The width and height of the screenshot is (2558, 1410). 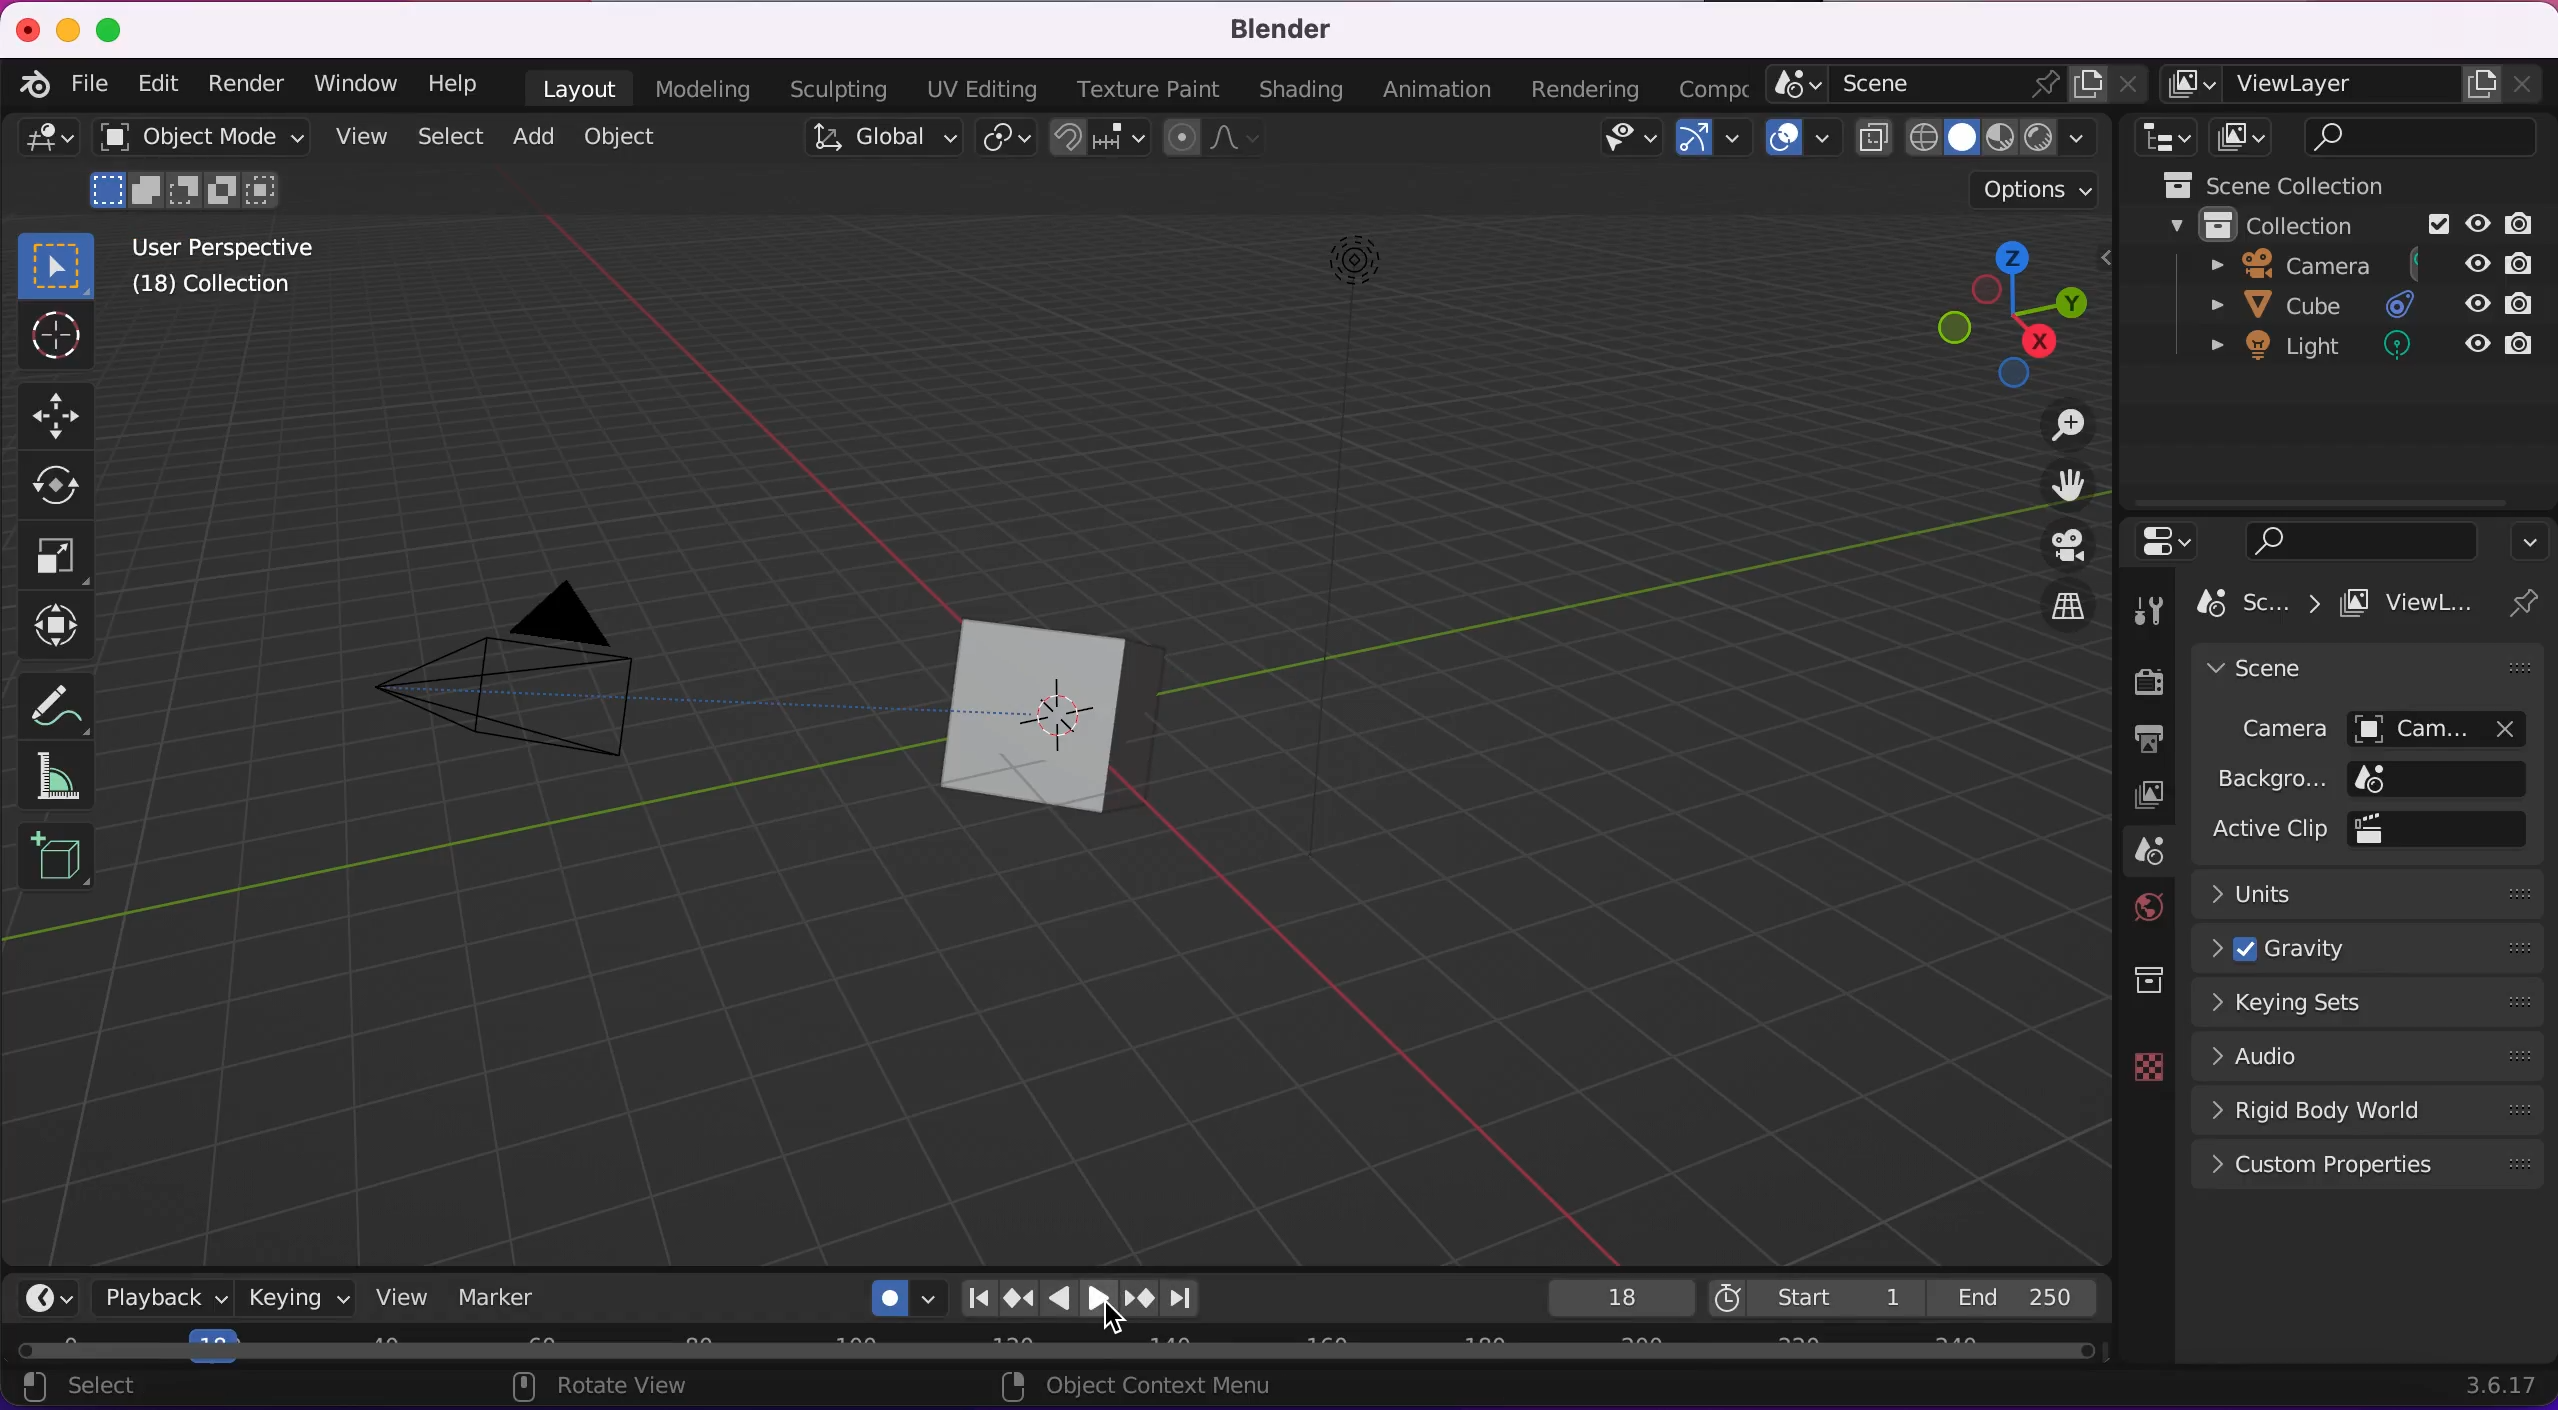 What do you see at coordinates (69, 29) in the screenshot?
I see `minimize` at bounding box center [69, 29].